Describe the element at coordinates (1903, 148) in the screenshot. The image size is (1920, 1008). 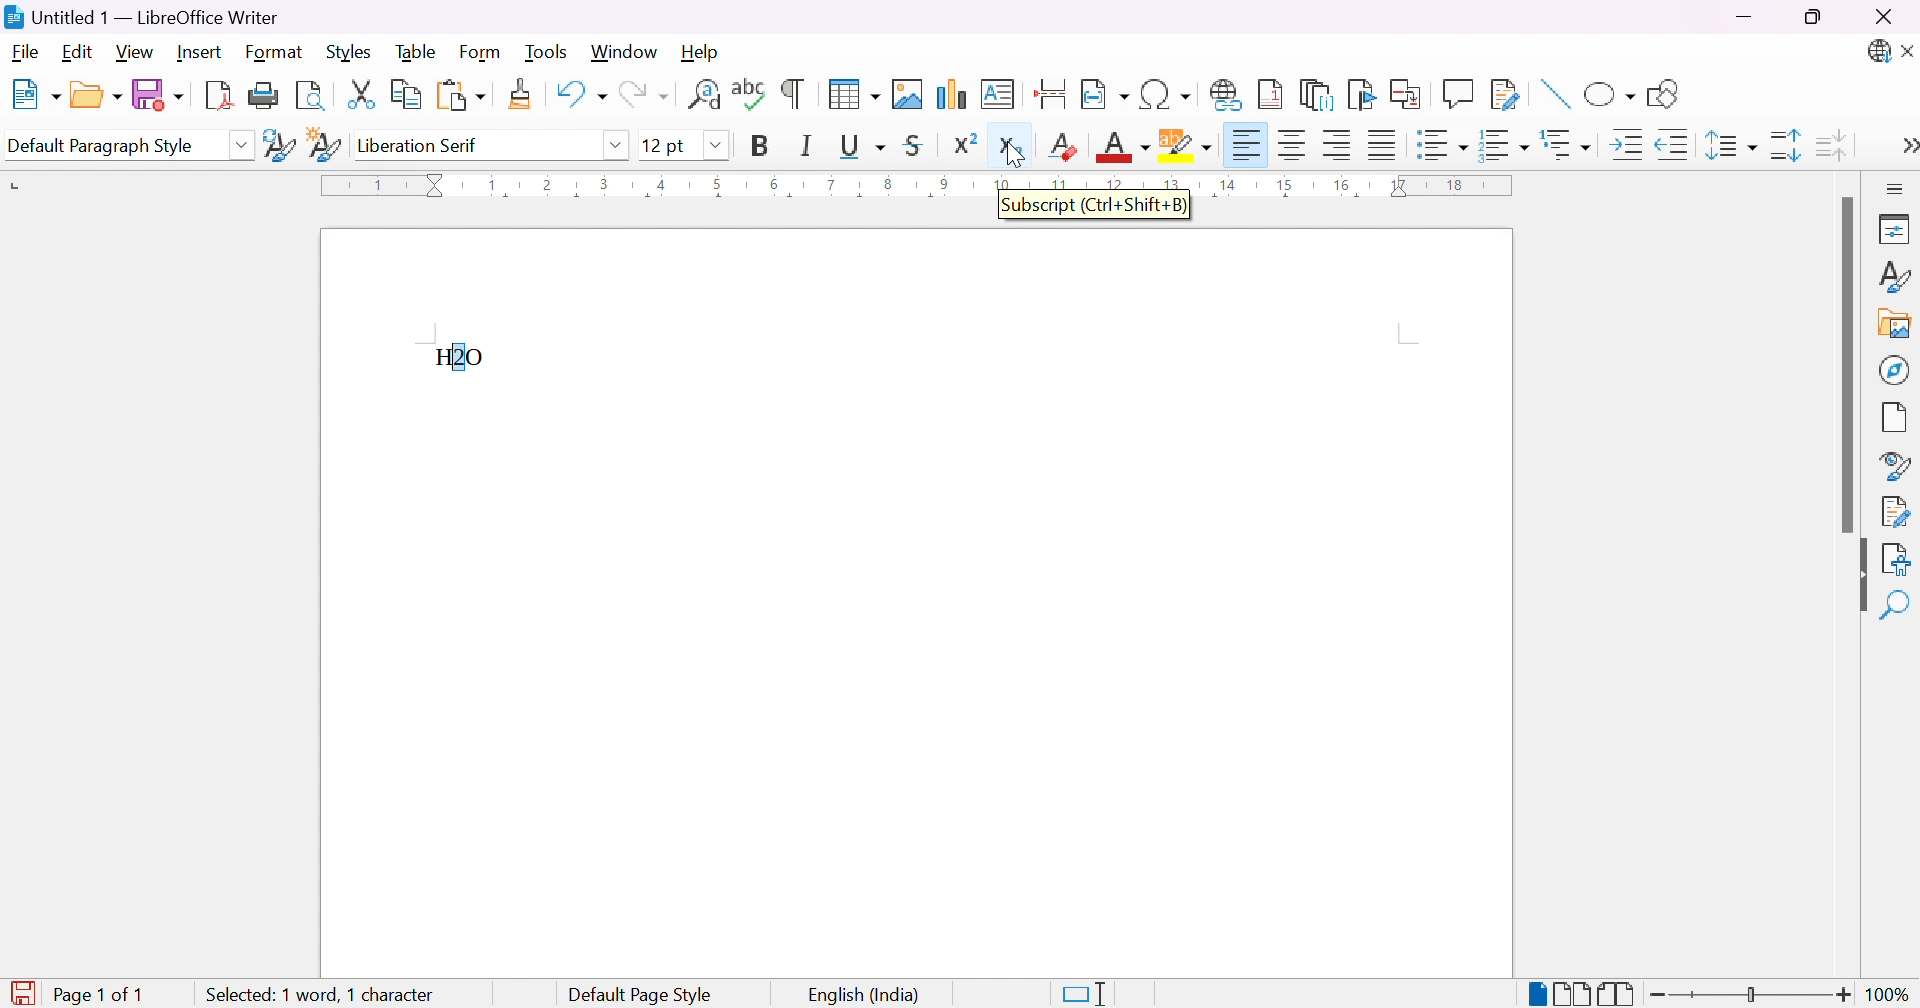
I see `More` at that location.